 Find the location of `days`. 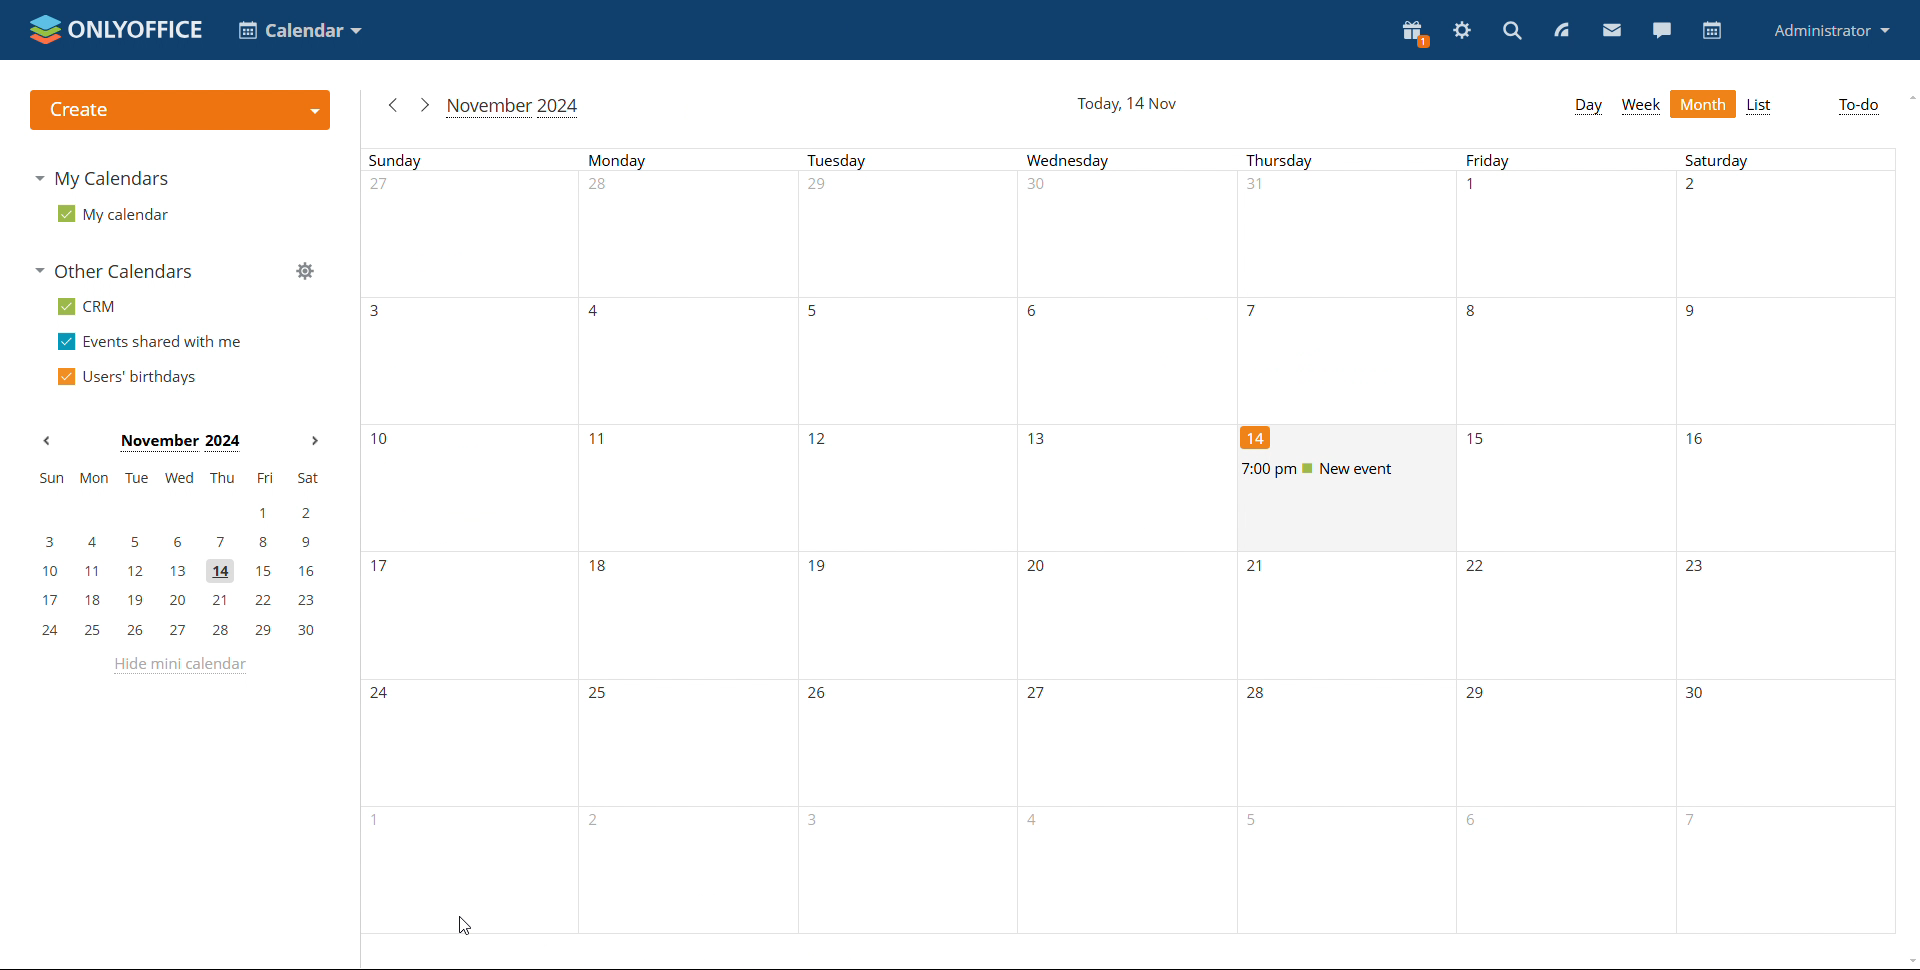

days is located at coordinates (1128, 160).